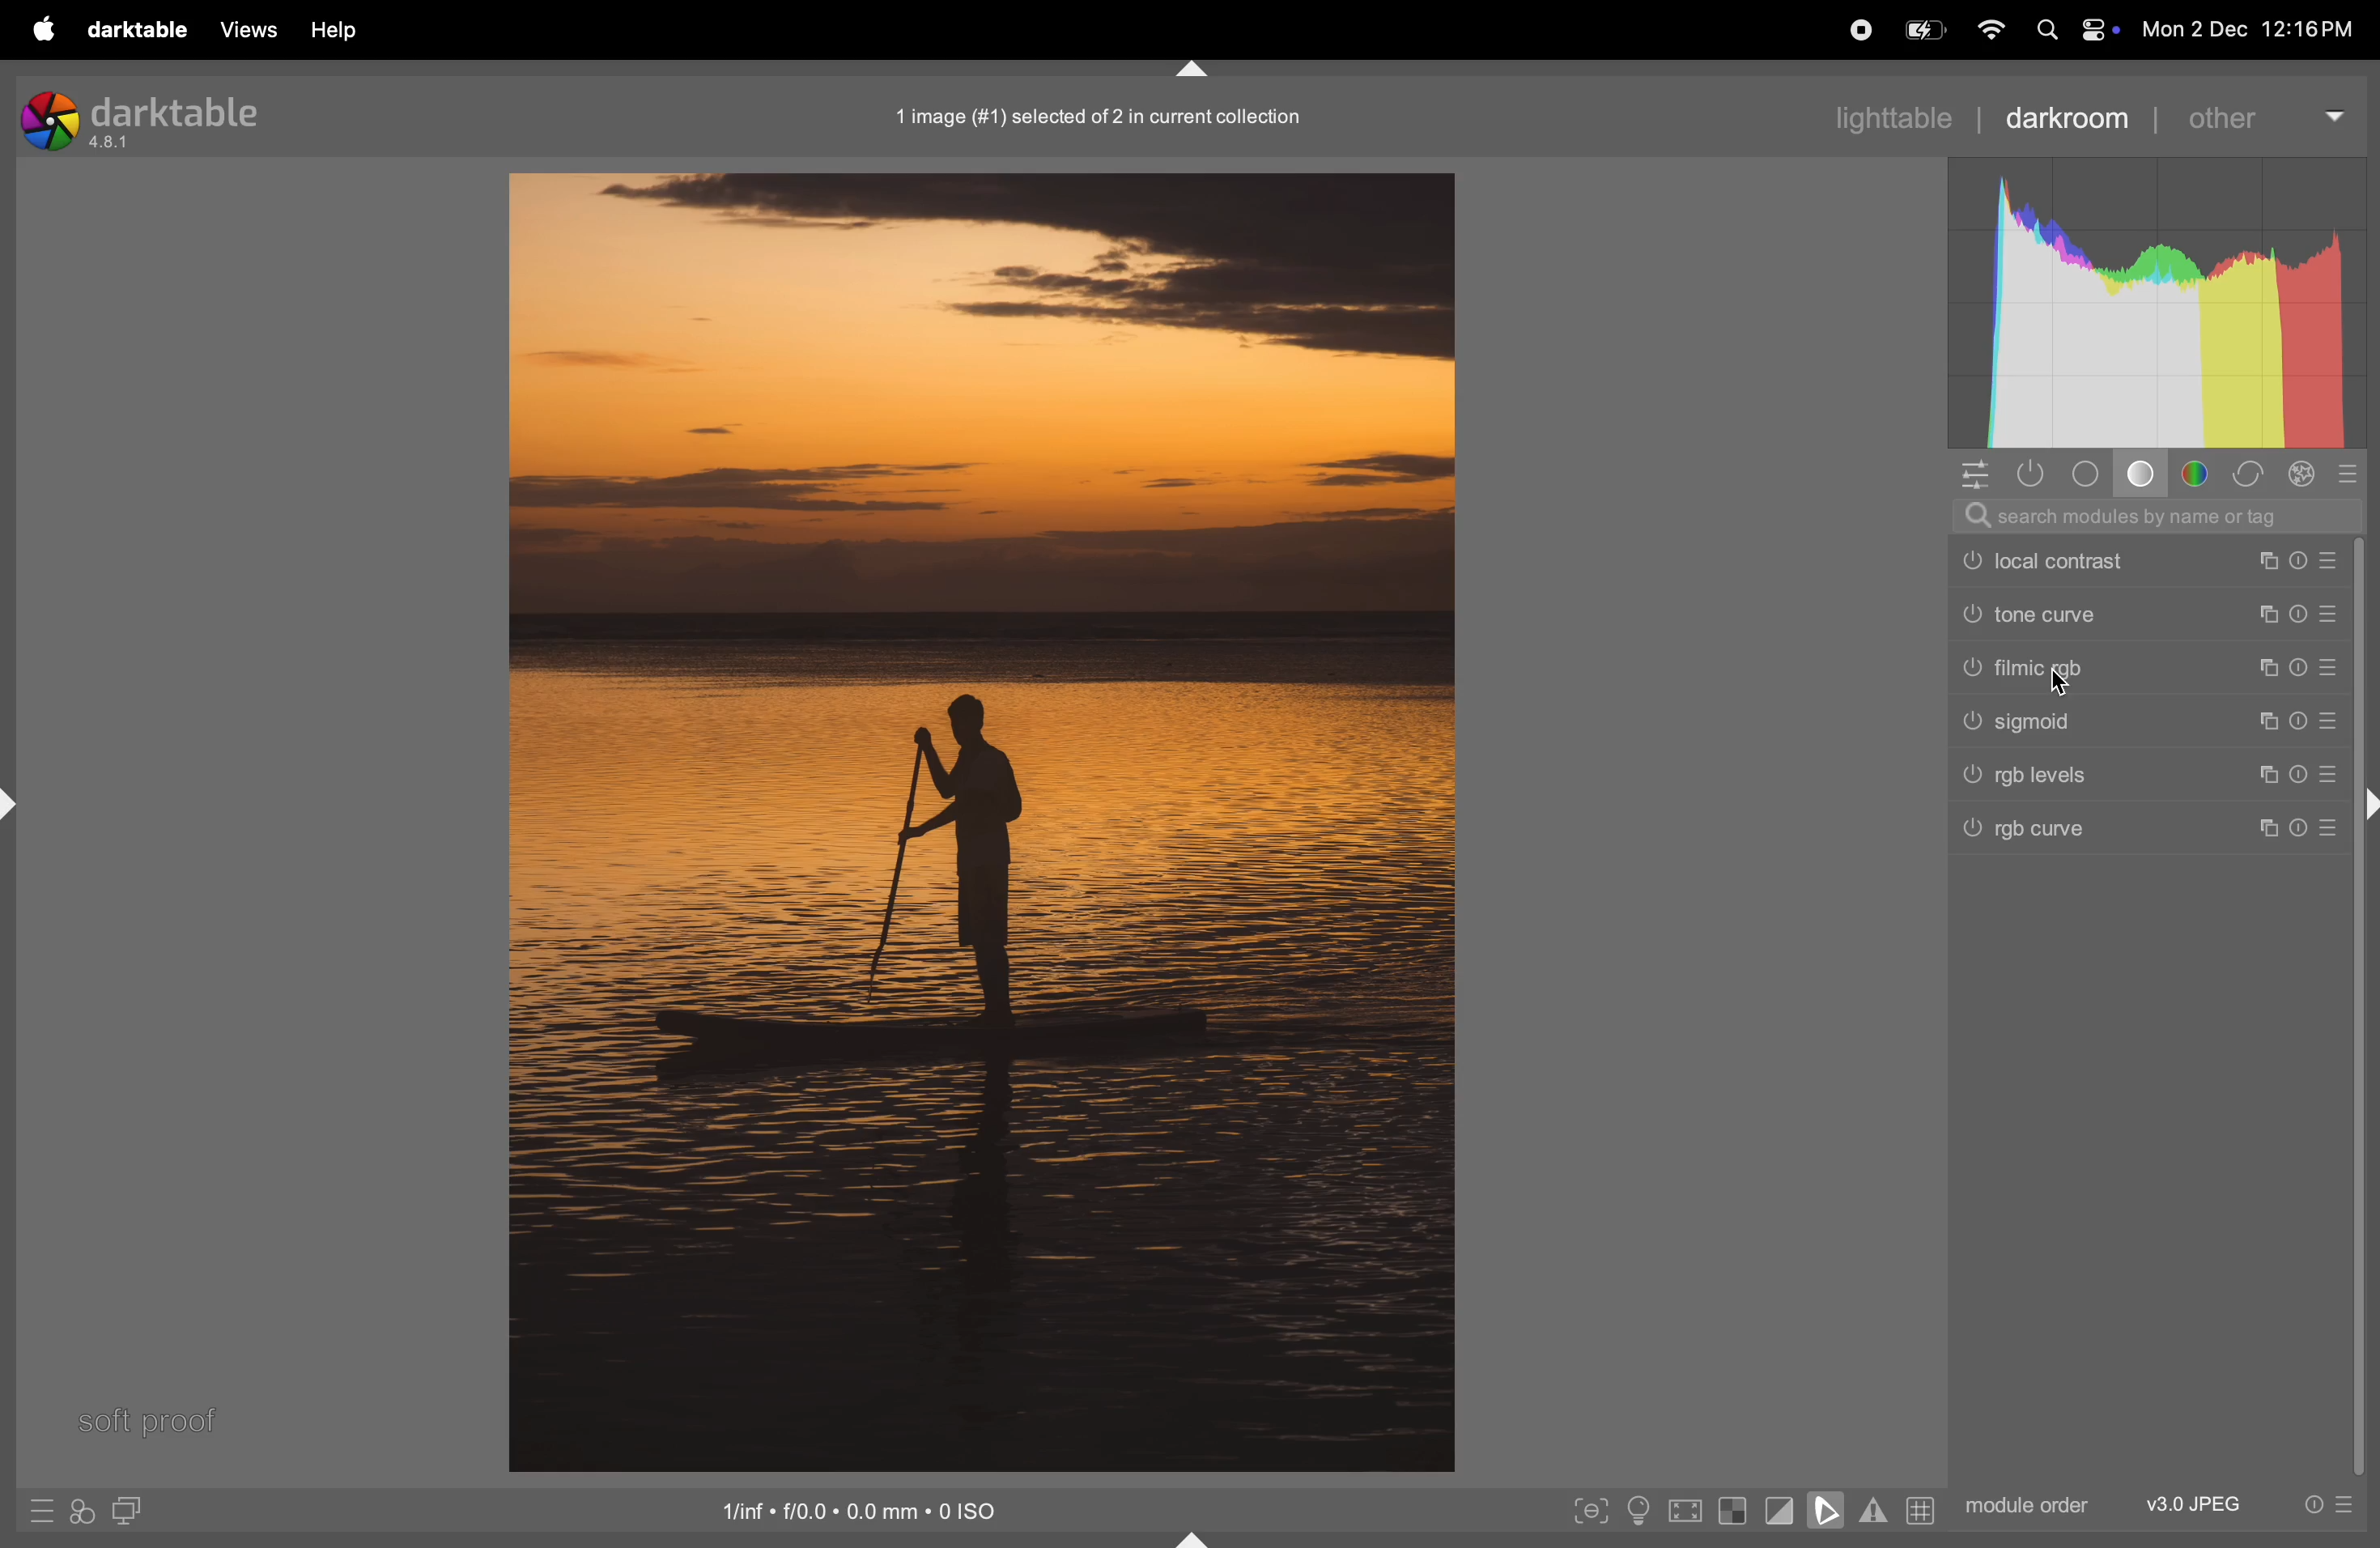 The height and width of the screenshot is (1548, 2380). What do you see at coordinates (136, 31) in the screenshot?
I see `darktable` at bounding box center [136, 31].